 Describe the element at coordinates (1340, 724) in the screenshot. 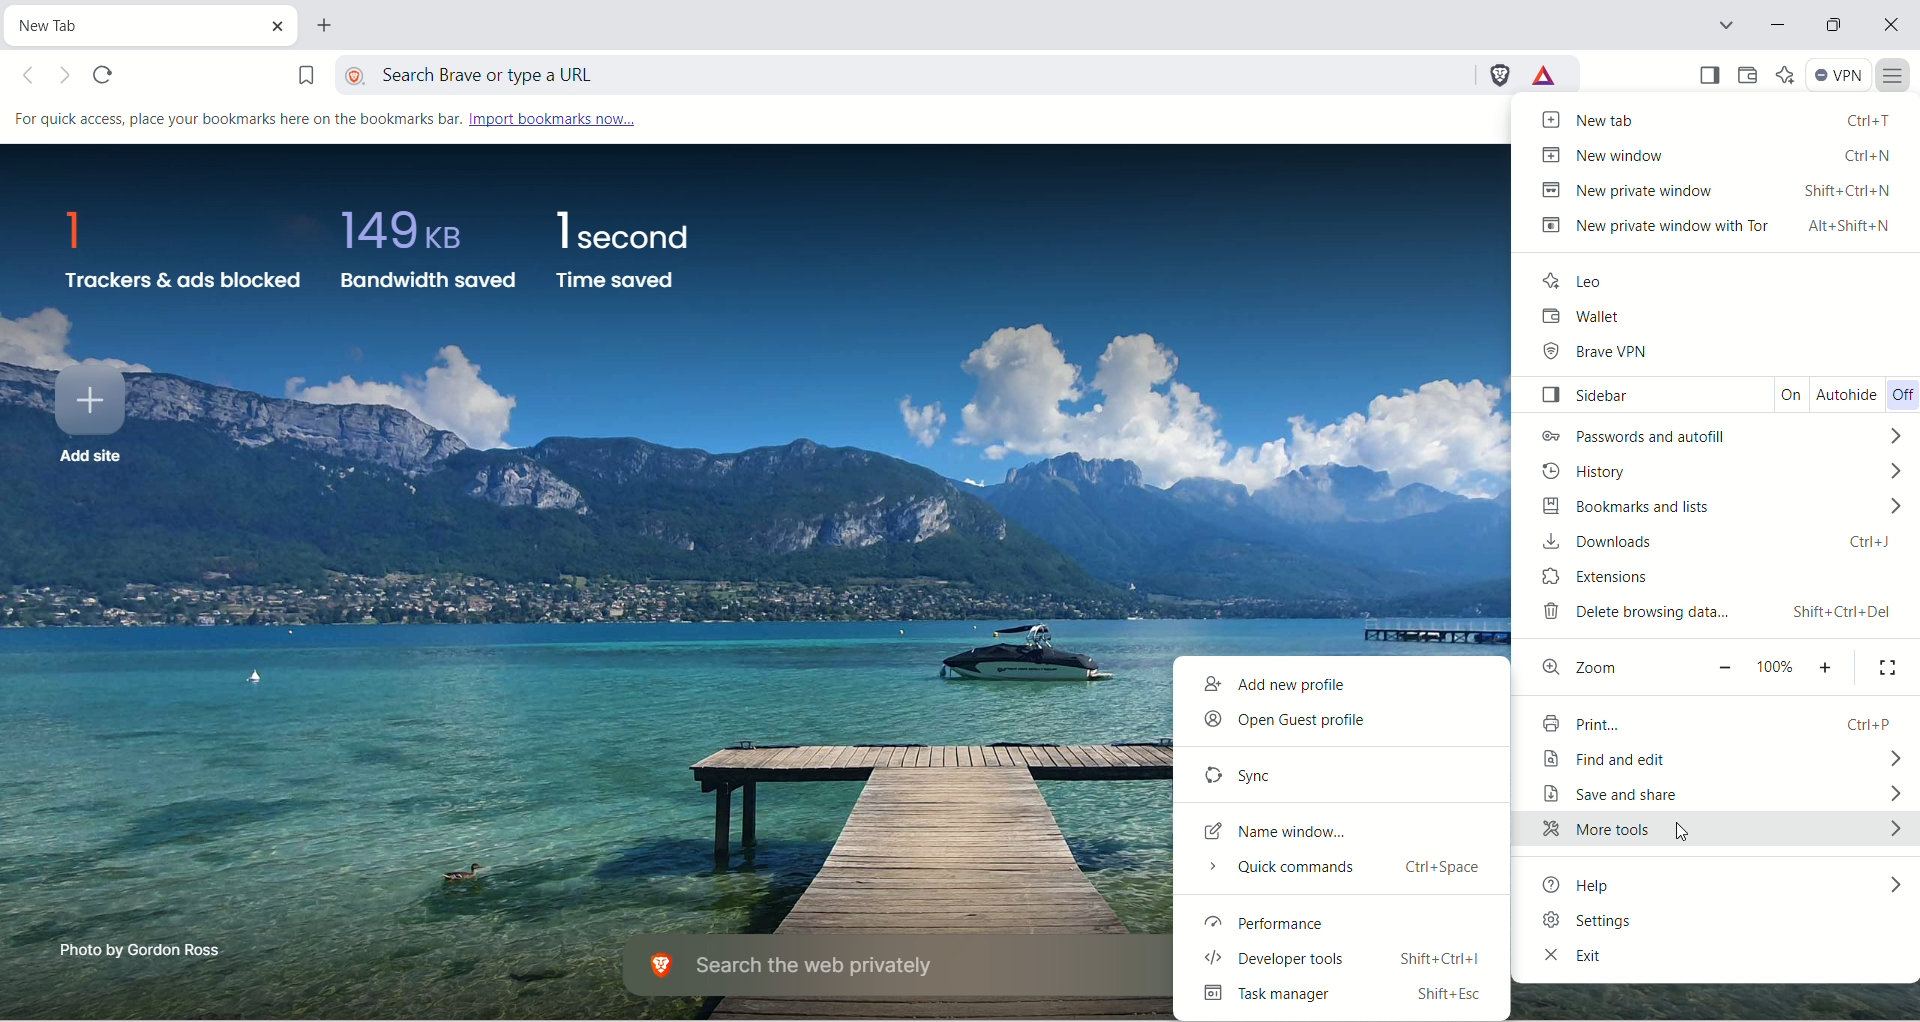

I see `open guest profile` at that location.